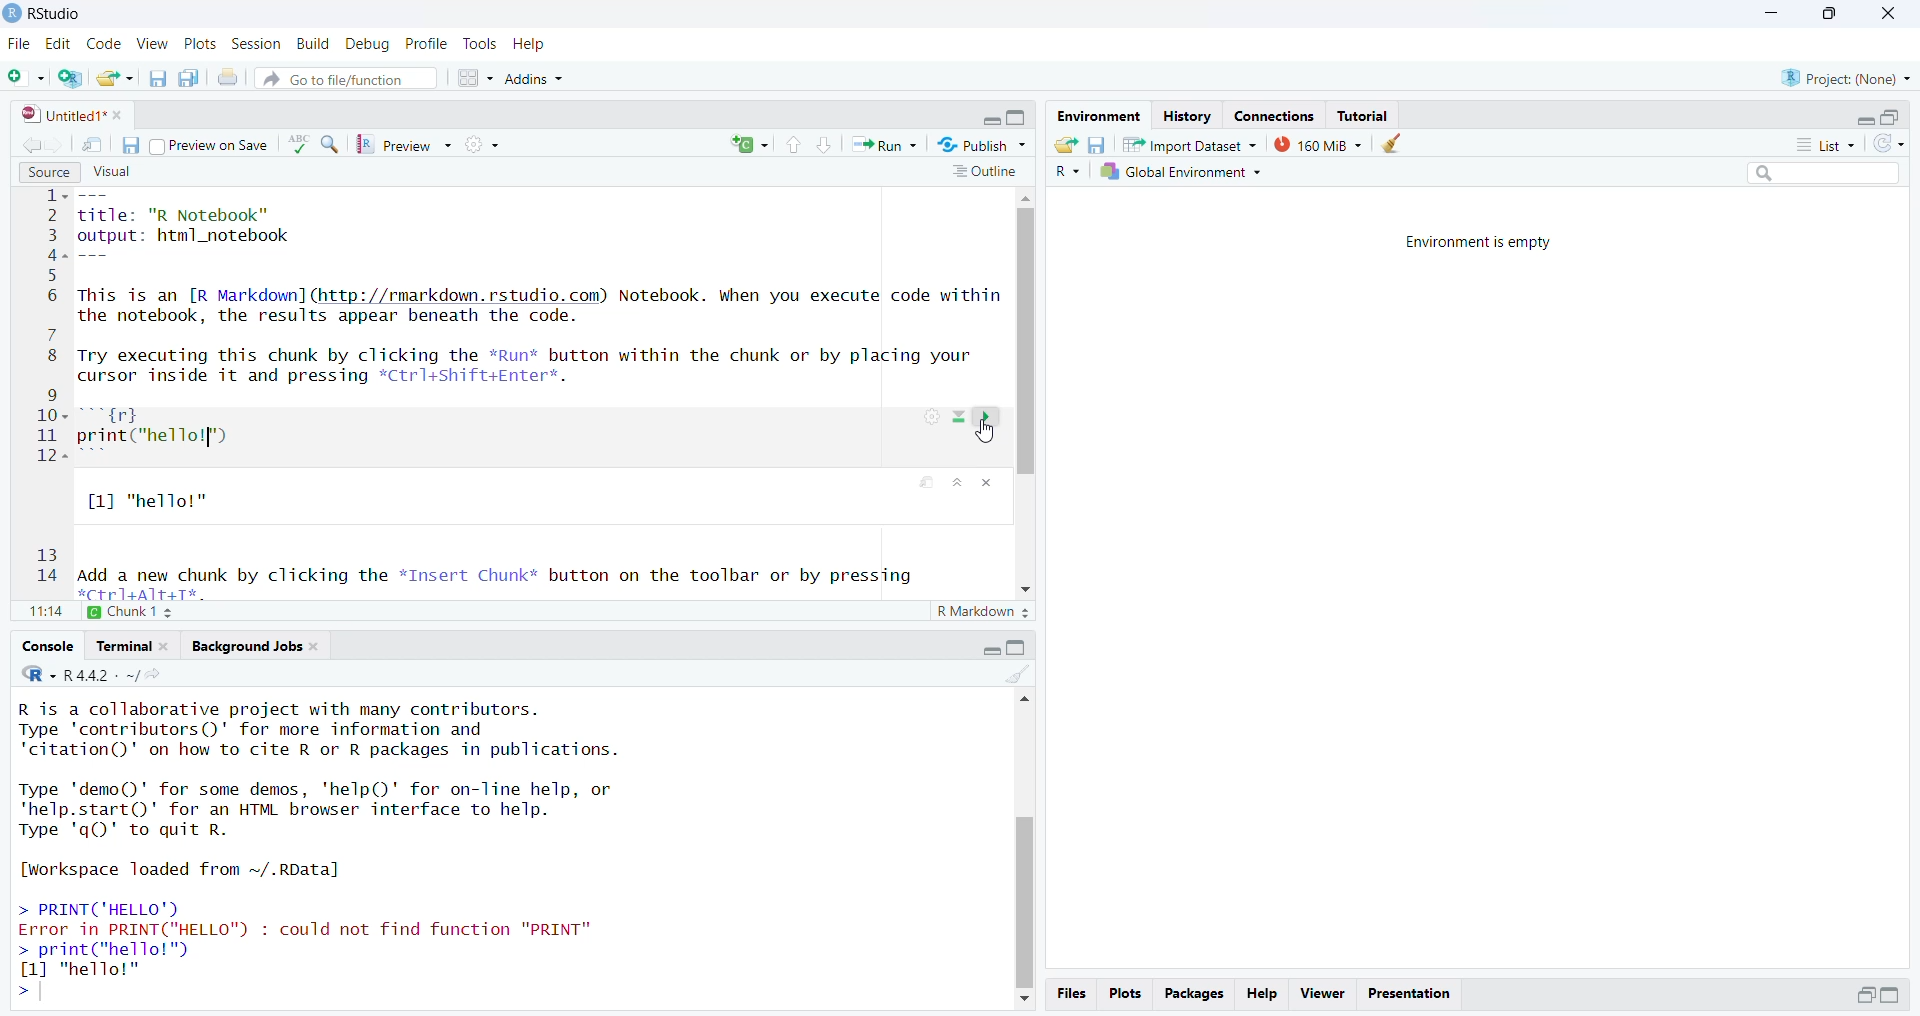  Describe the element at coordinates (1772, 15) in the screenshot. I see `minimize` at that location.